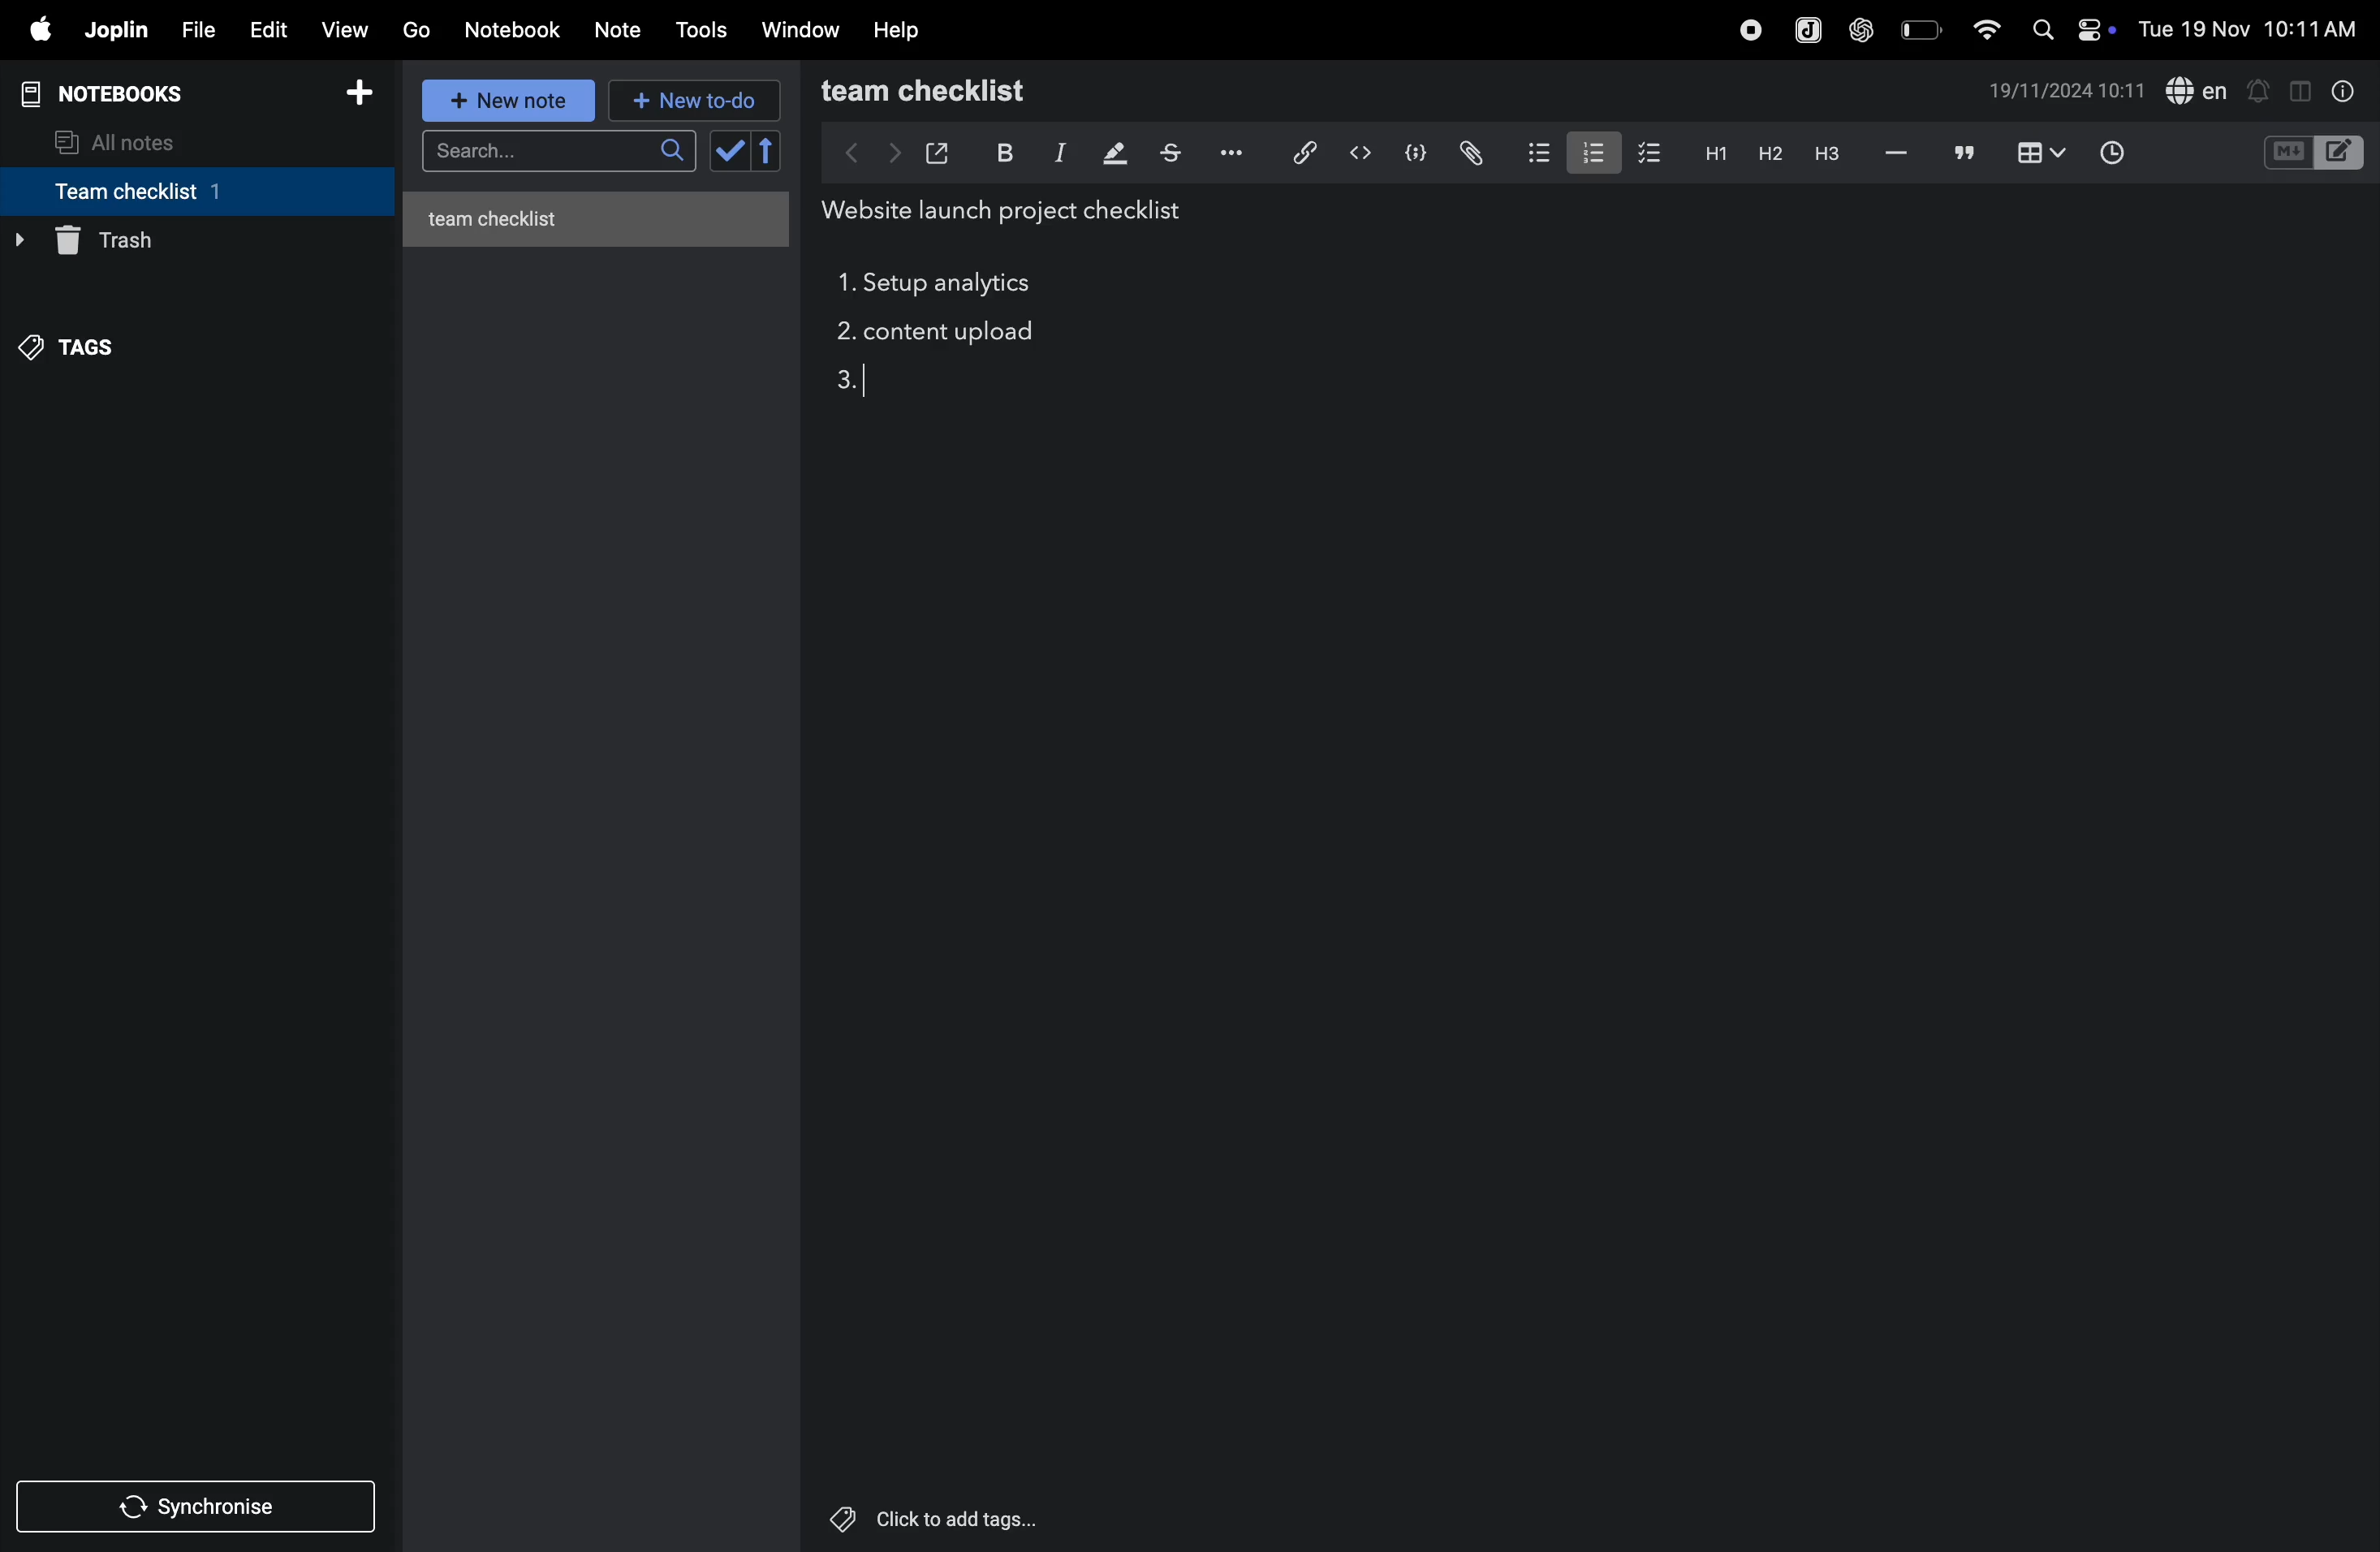 The image size is (2380, 1552). Describe the element at coordinates (1296, 151) in the screenshot. I see `hyperlink` at that location.